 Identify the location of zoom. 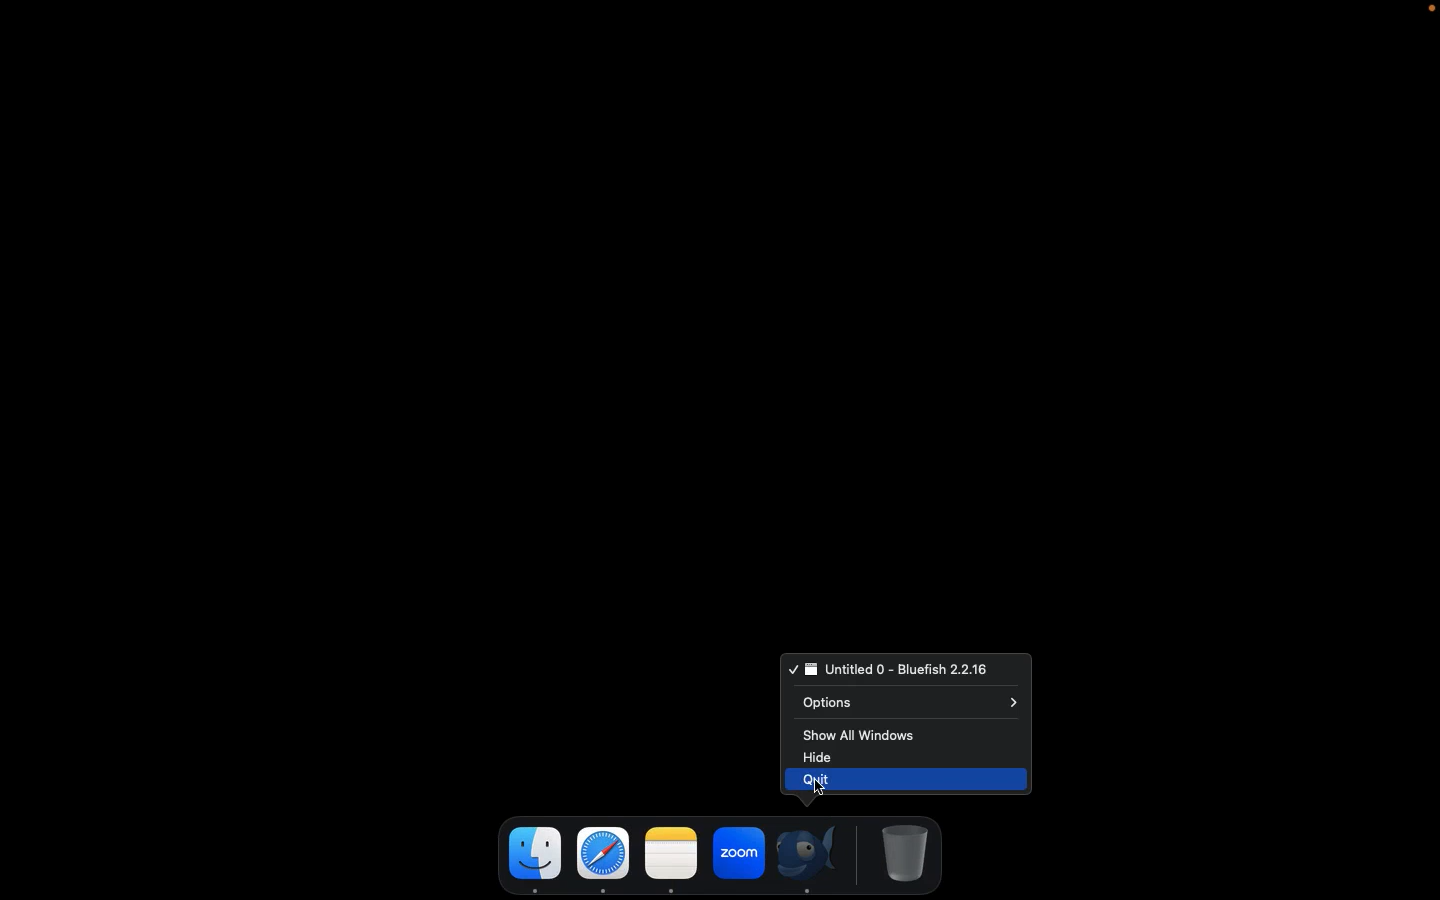
(737, 856).